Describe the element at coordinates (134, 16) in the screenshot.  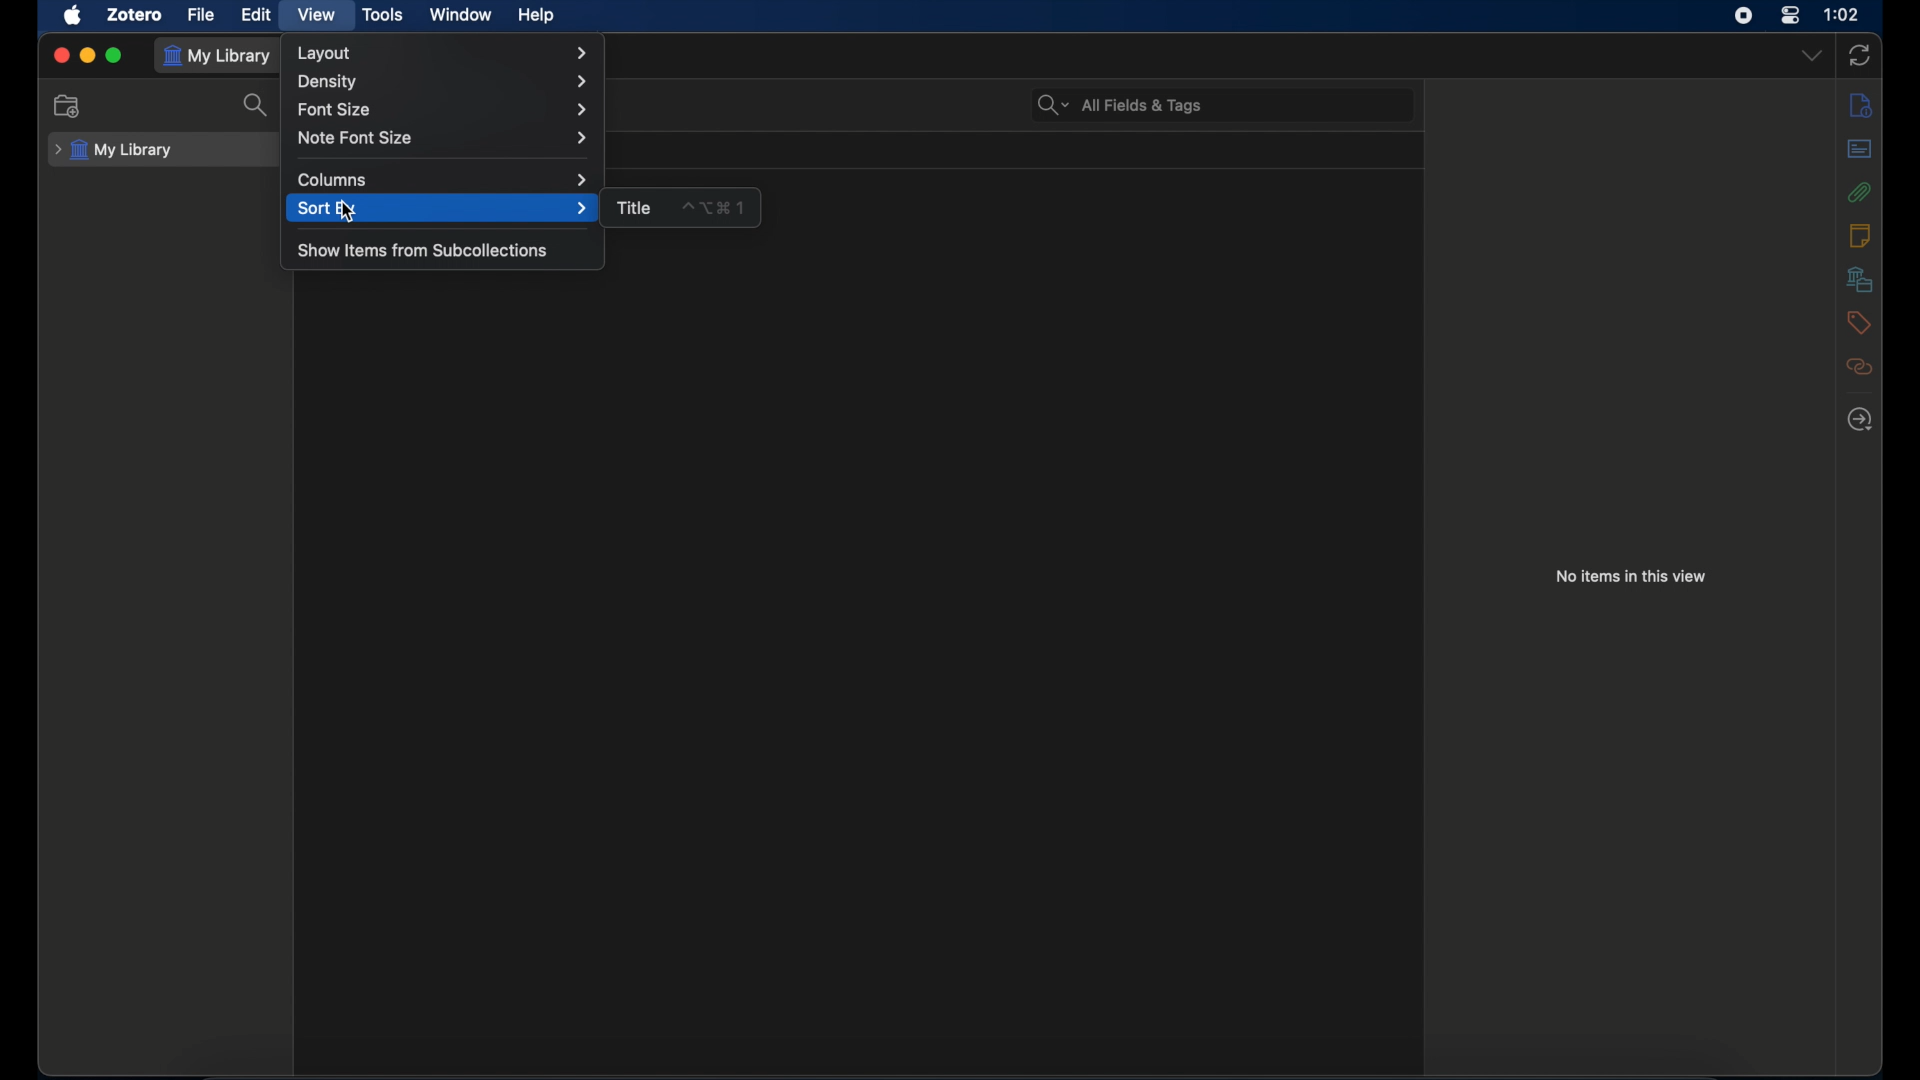
I see `zotero` at that location.